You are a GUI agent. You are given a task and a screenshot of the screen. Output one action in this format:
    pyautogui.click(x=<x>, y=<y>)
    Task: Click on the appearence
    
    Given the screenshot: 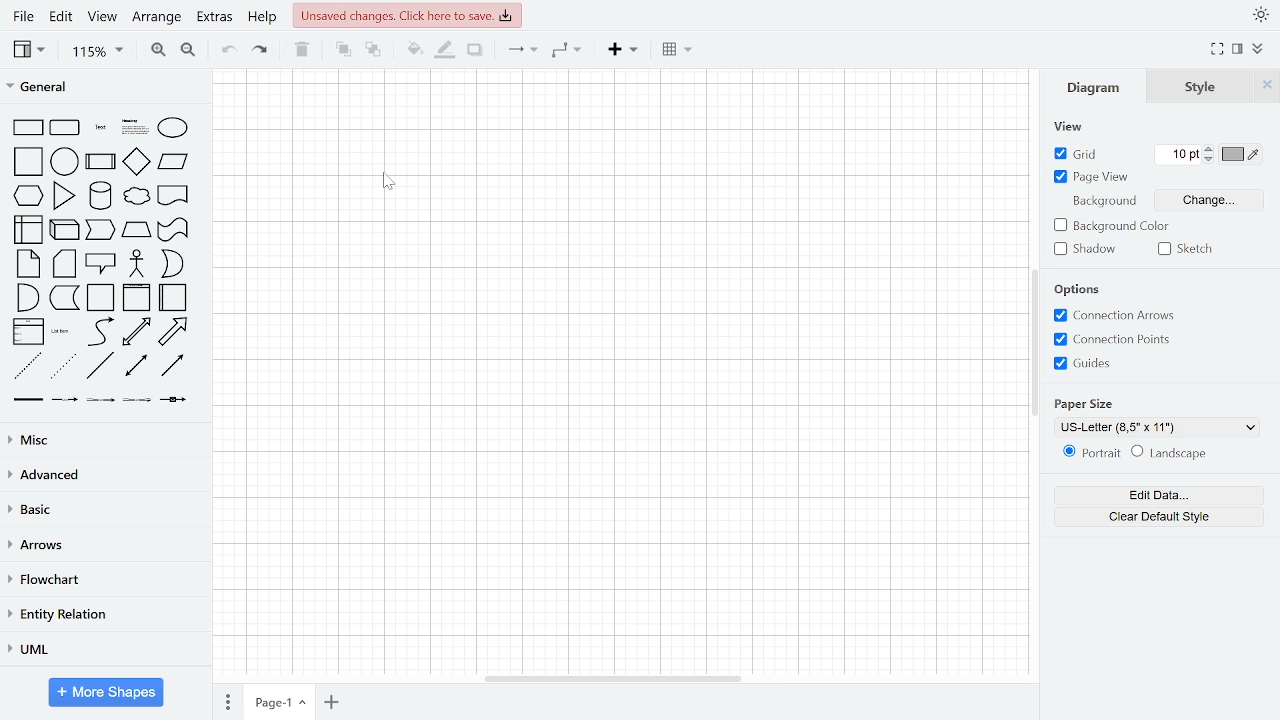 What is the action you would take?
    pyautogui.click(x=1260, y=14)
    